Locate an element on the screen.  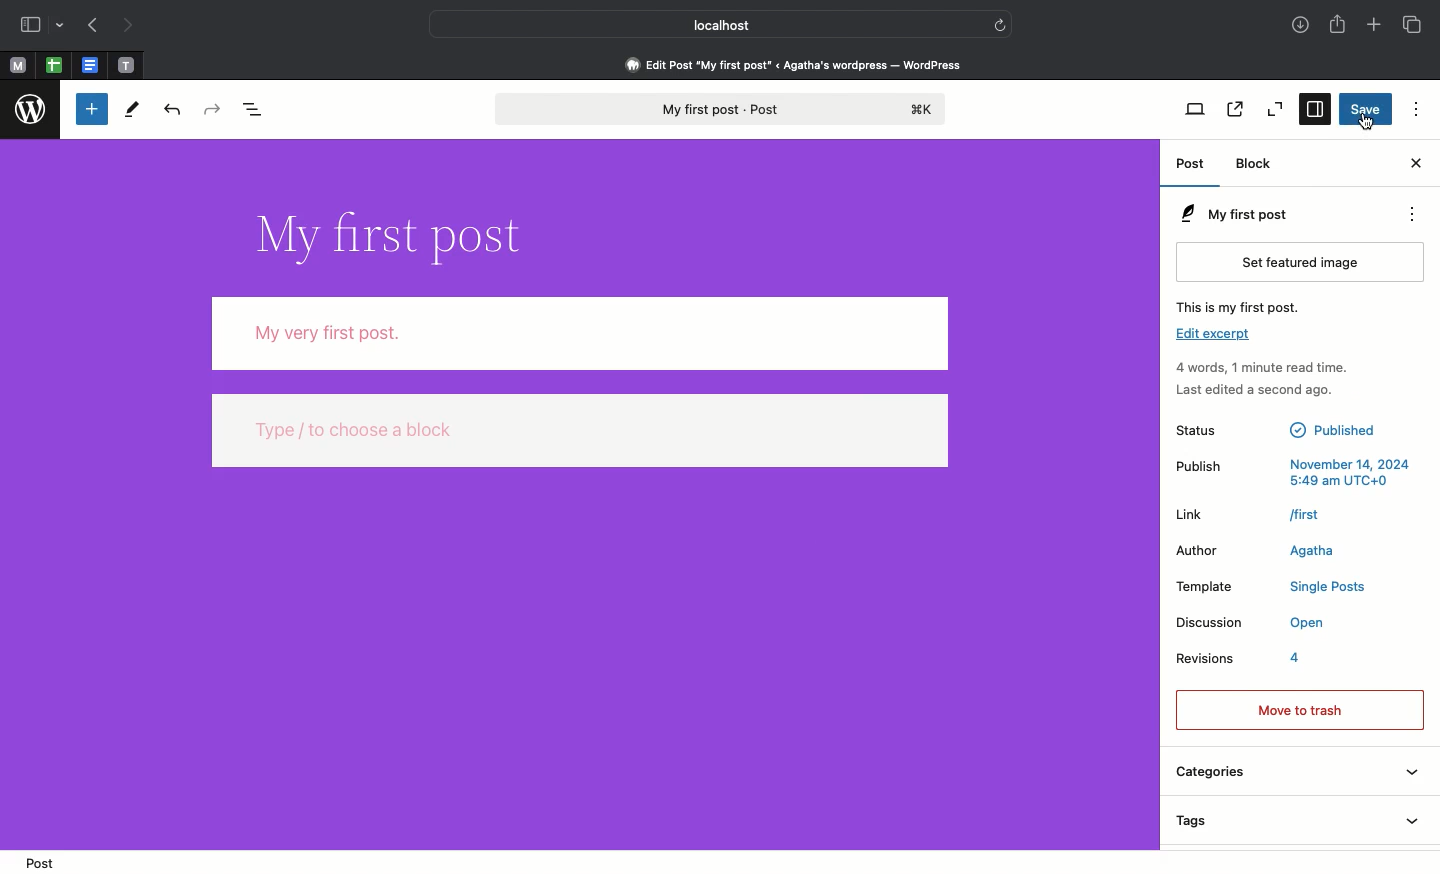
Status is located at coordinates (1293, 435).